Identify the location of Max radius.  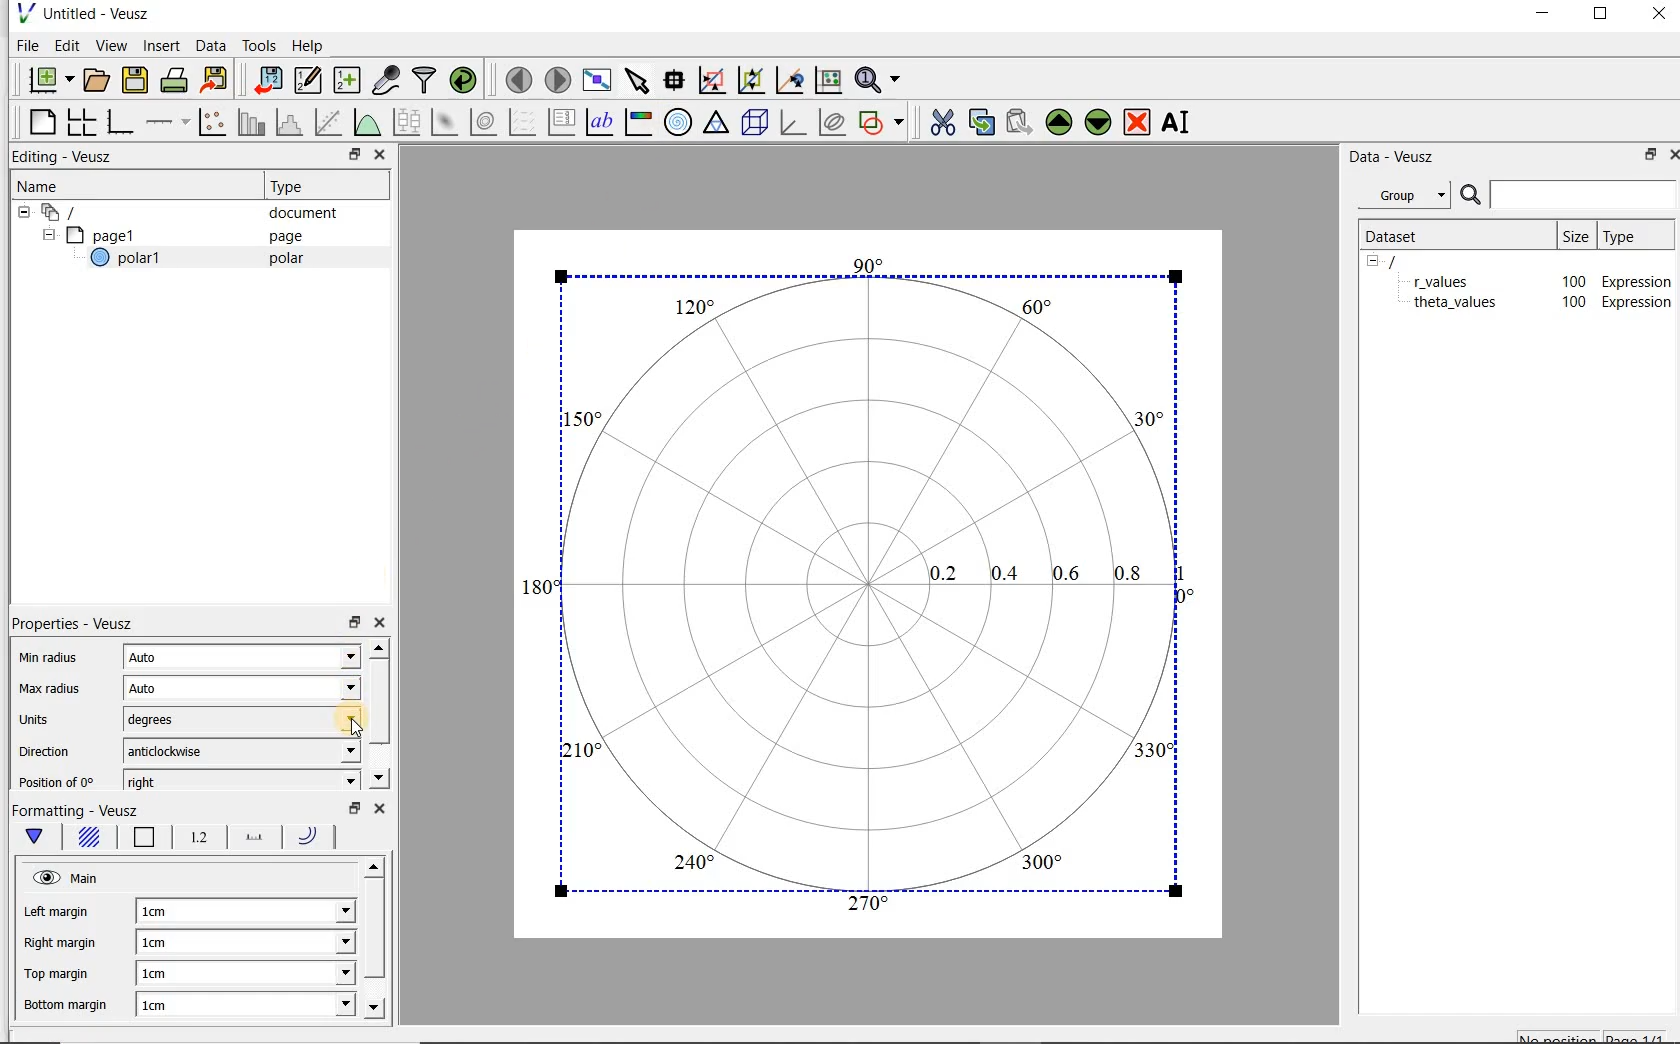
(47, 687).